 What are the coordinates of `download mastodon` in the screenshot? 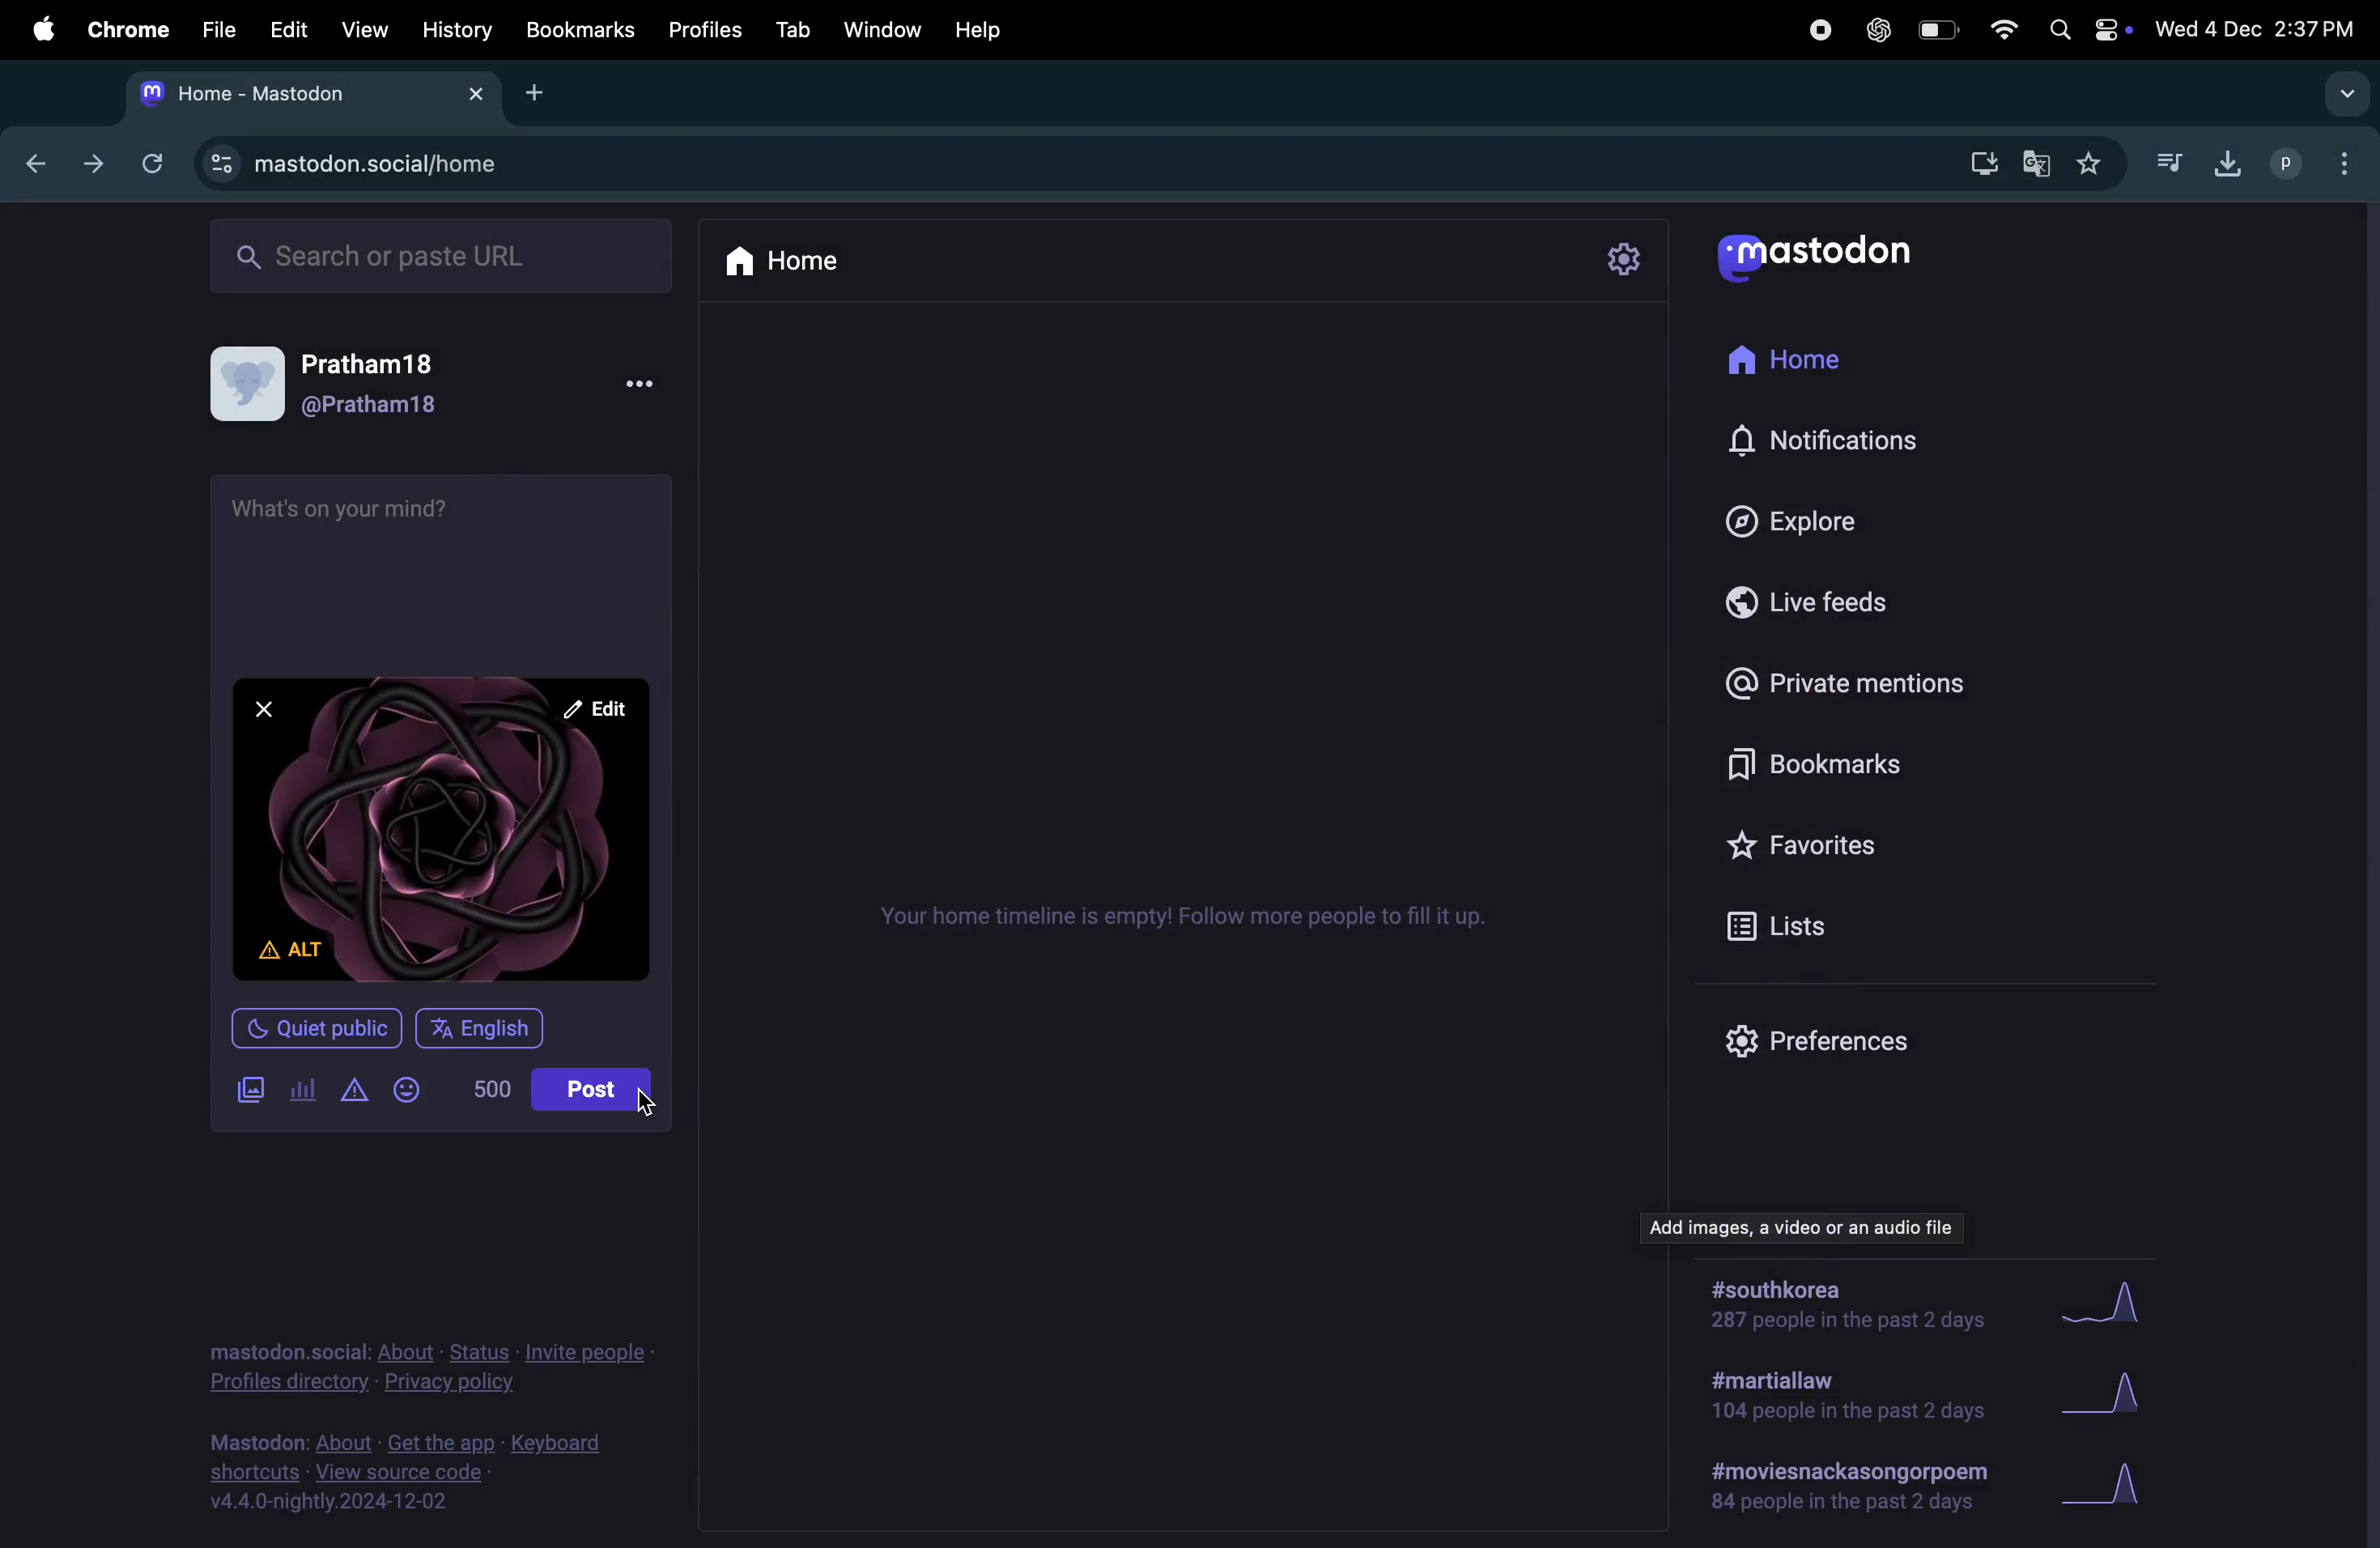 It's located at (1976, 161).